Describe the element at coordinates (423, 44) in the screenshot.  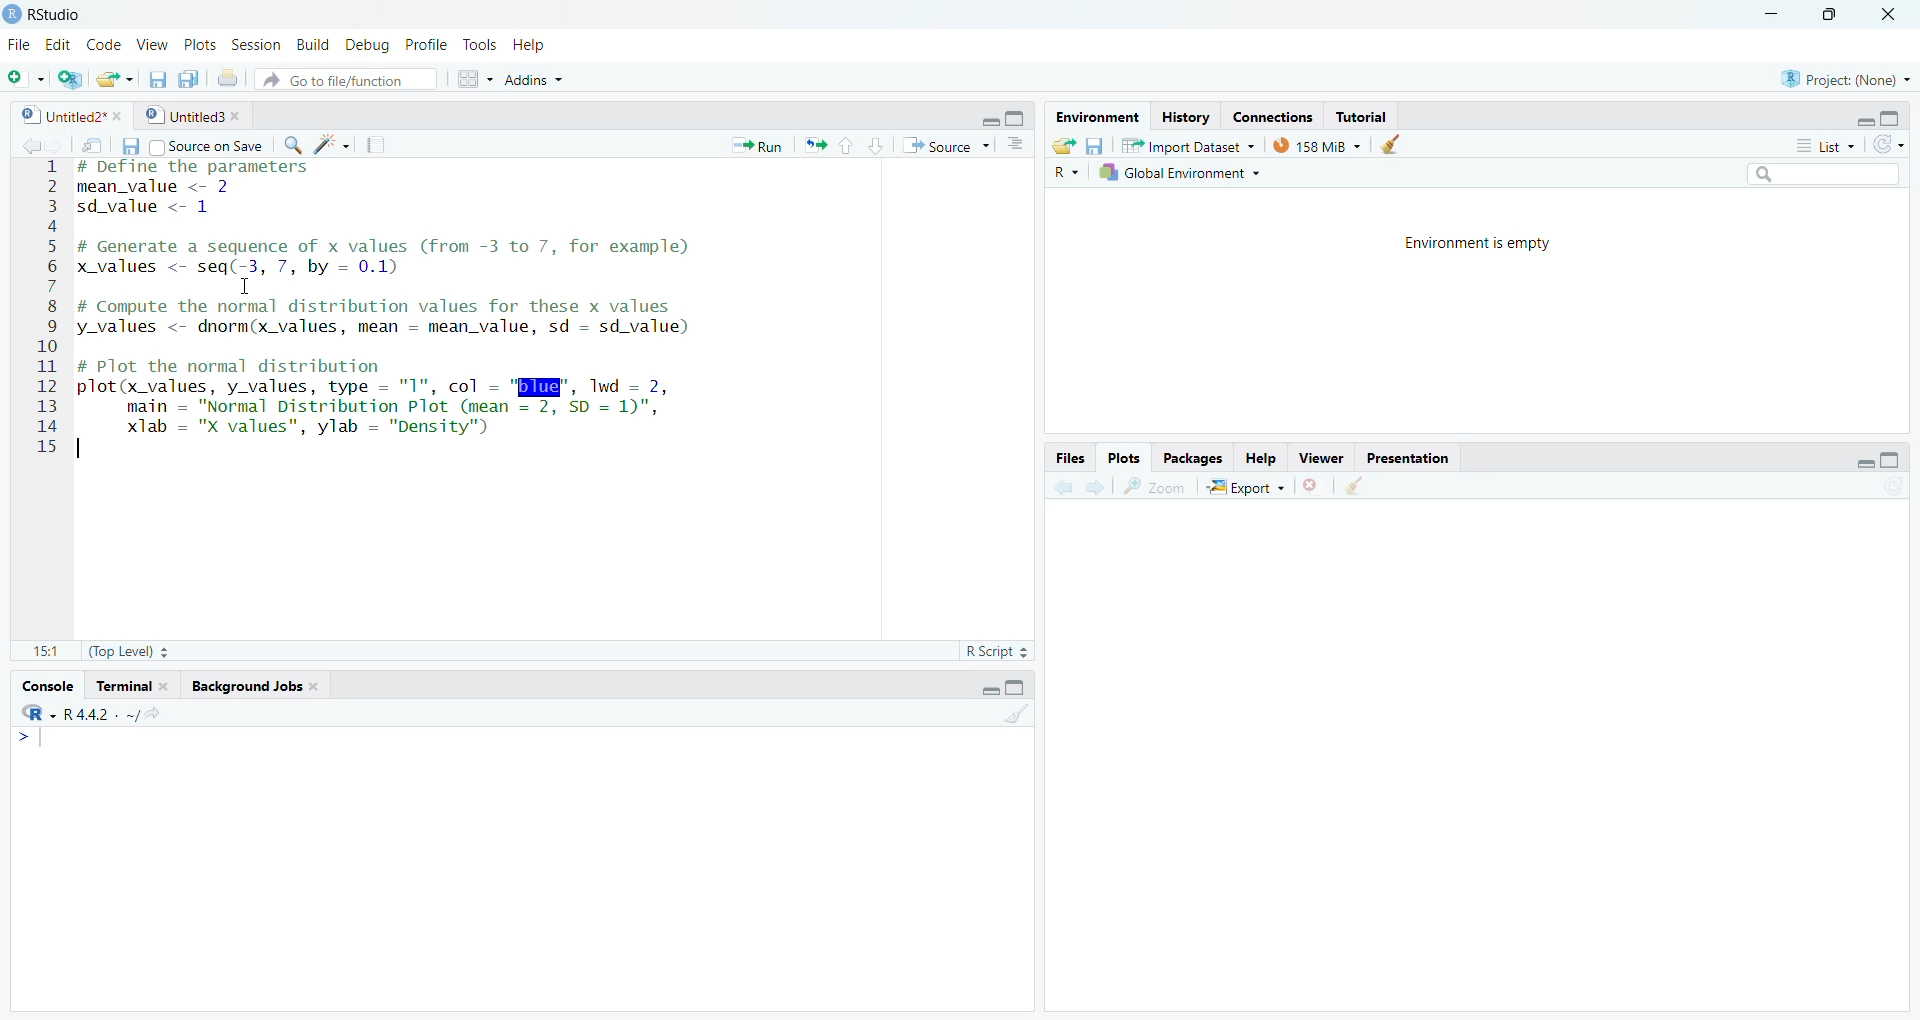
I see `Profile` at that location.